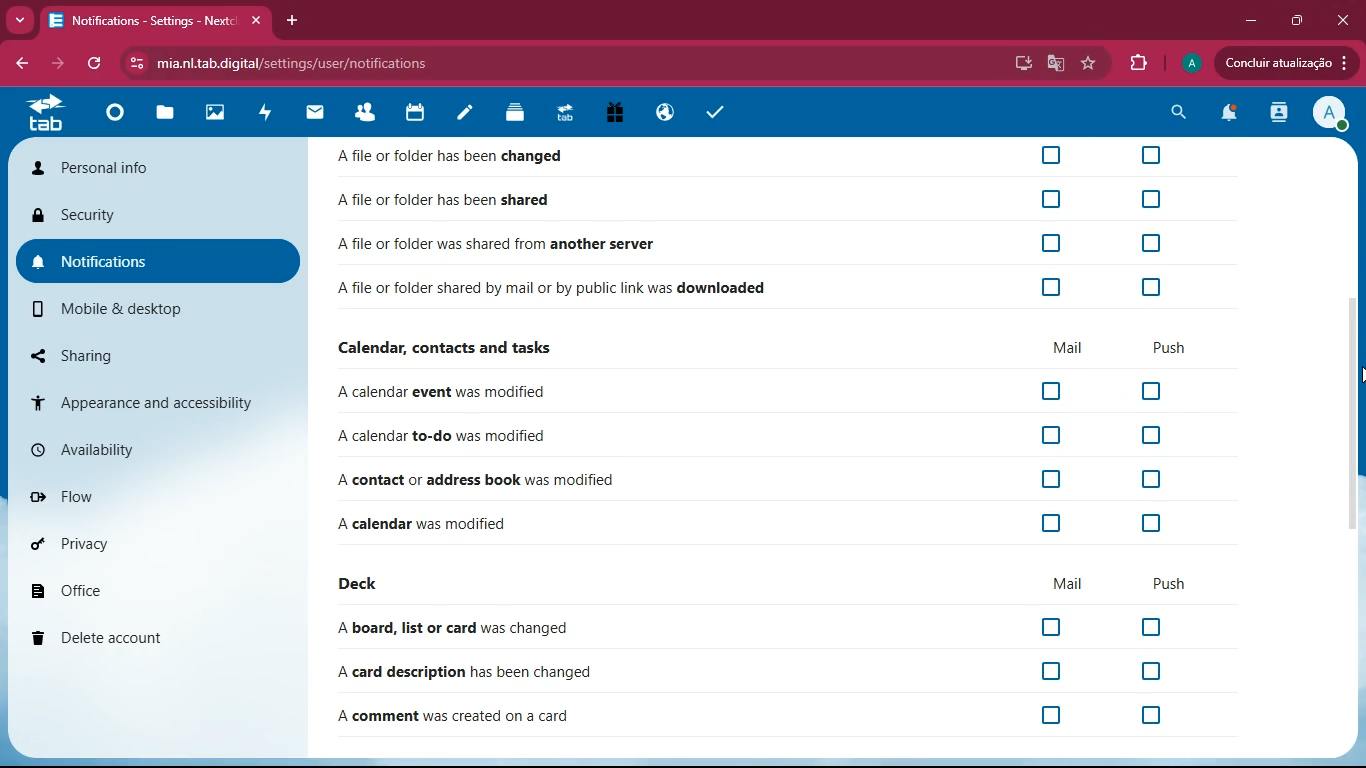 The image size is (1366, 768). What do you see at coordinates (664, 113) in the screenshot?
I see `public` at bounding box center [664, 113].